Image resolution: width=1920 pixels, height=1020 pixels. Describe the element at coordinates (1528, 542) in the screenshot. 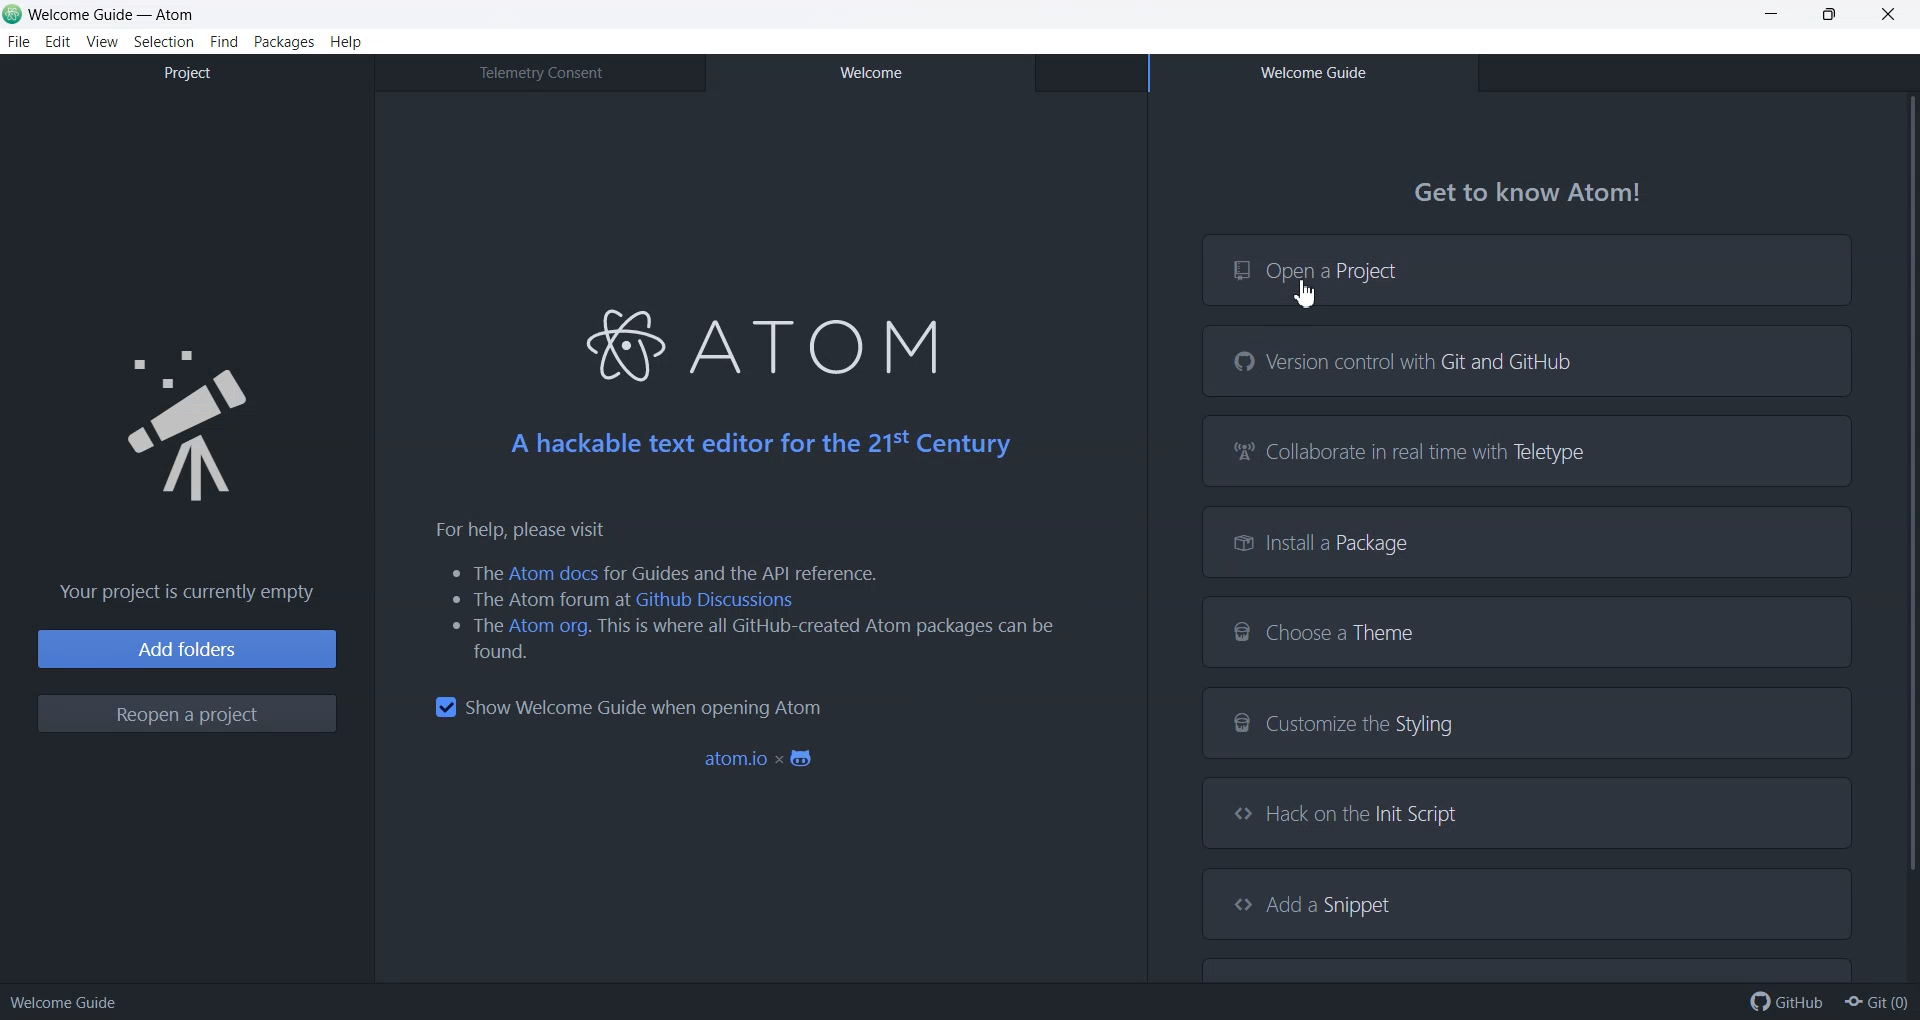

I see `Install a Package` at that location.